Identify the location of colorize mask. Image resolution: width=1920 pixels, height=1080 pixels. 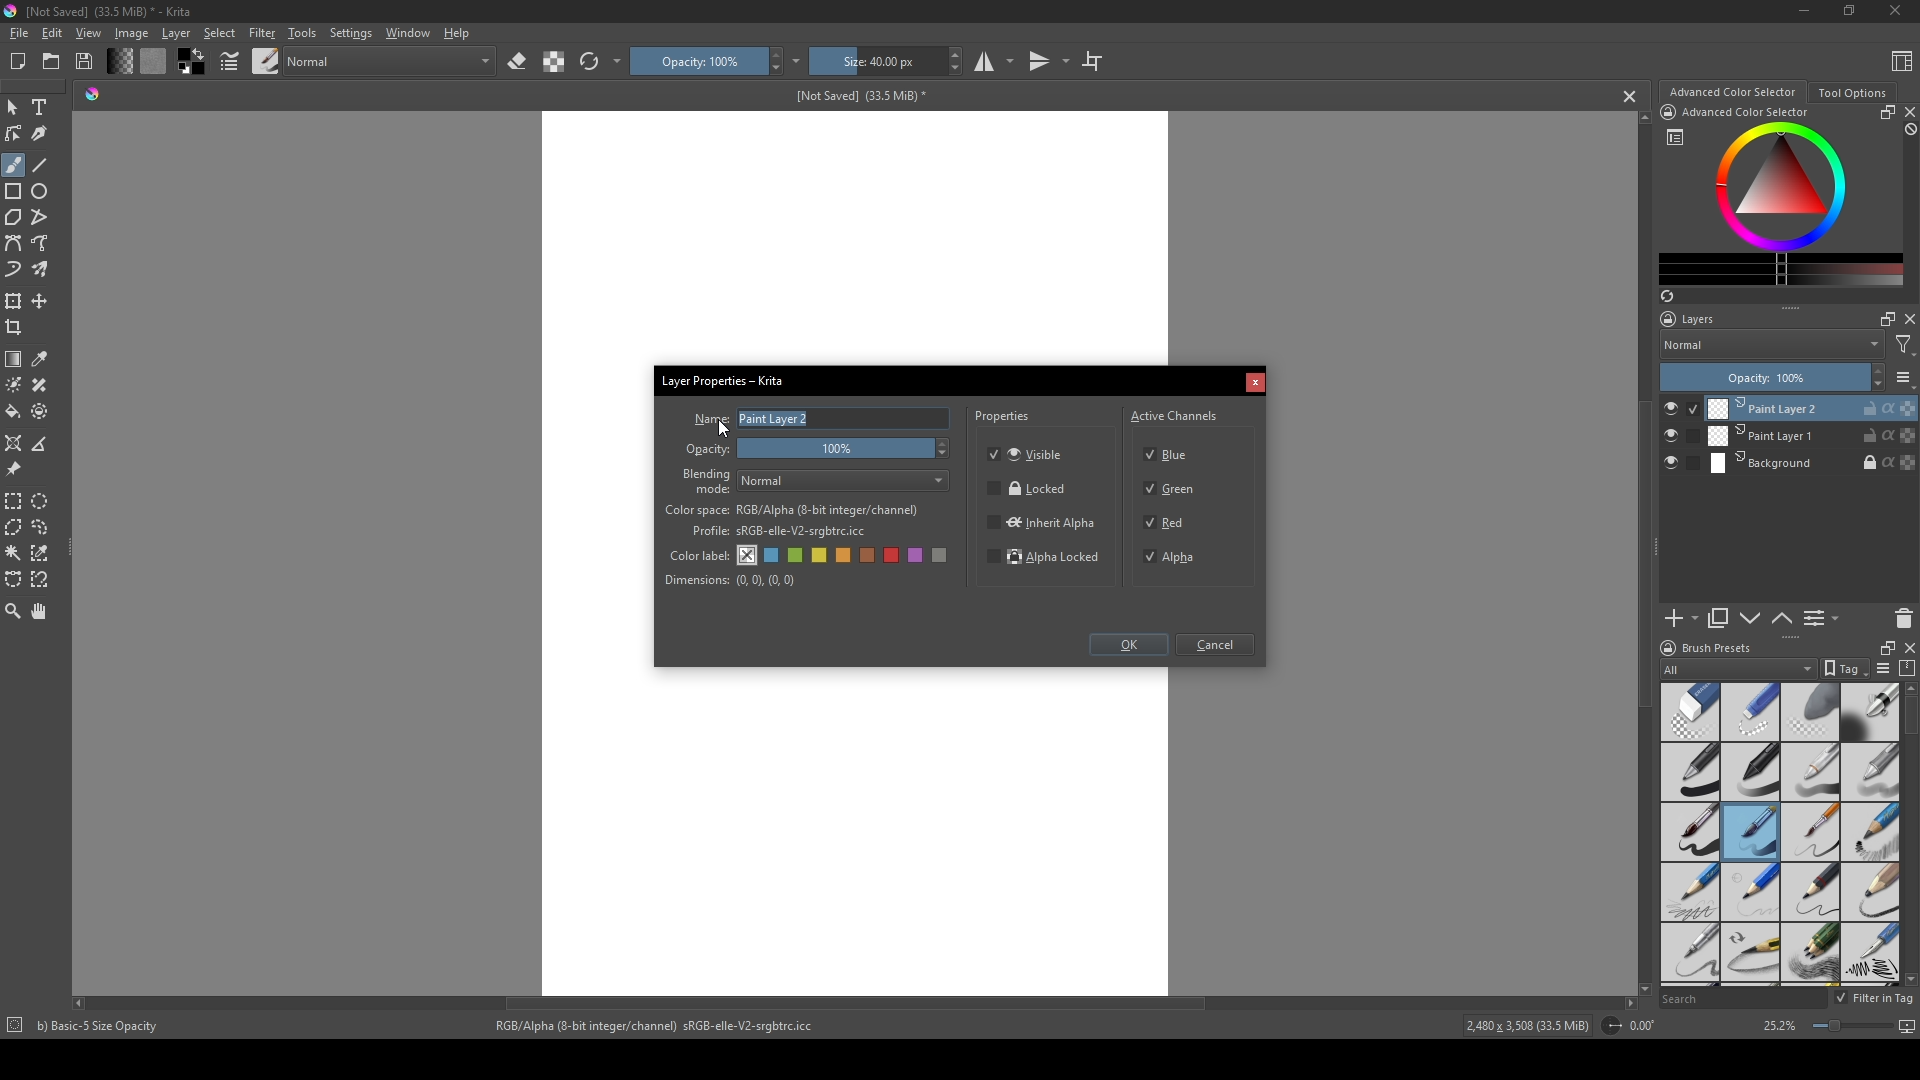
(14, 384).